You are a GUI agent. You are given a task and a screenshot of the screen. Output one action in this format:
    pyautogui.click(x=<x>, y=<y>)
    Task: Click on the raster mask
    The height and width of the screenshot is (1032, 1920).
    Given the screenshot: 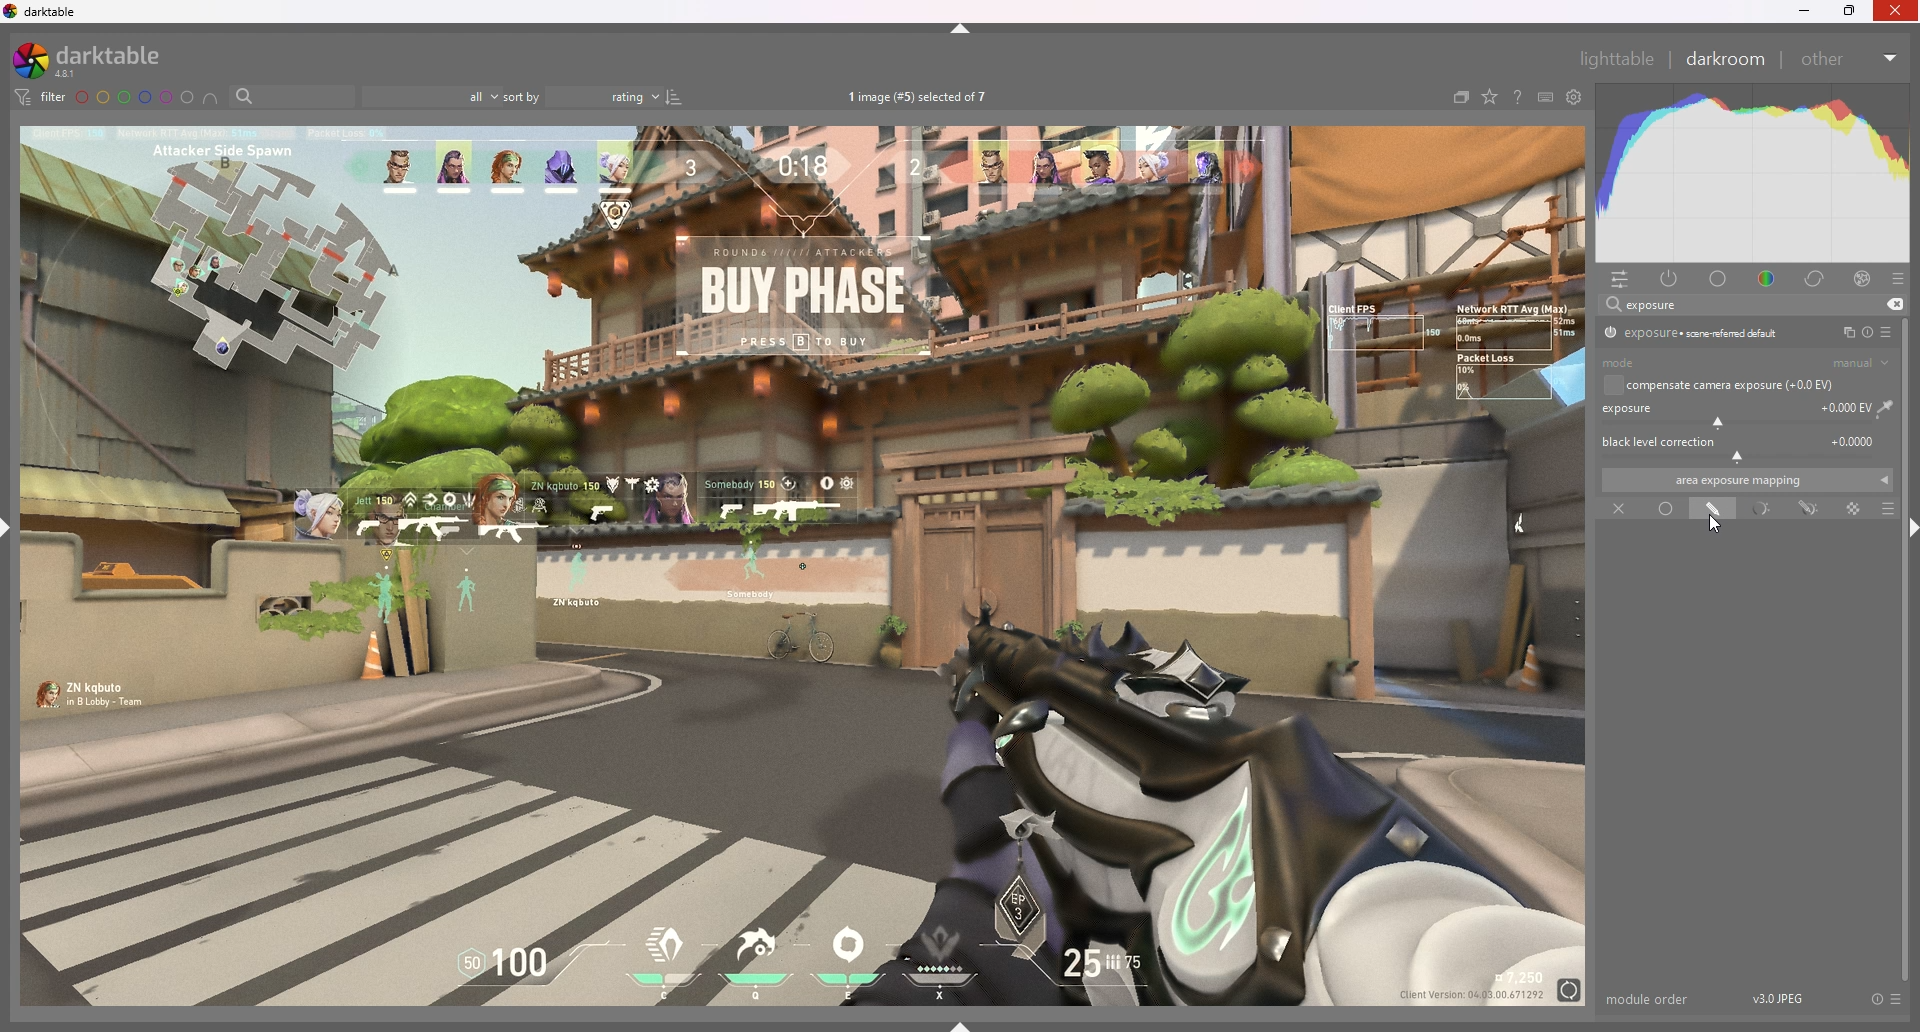 What is the action you would take?
    pyautogui.click(x=1854, y=508)
    